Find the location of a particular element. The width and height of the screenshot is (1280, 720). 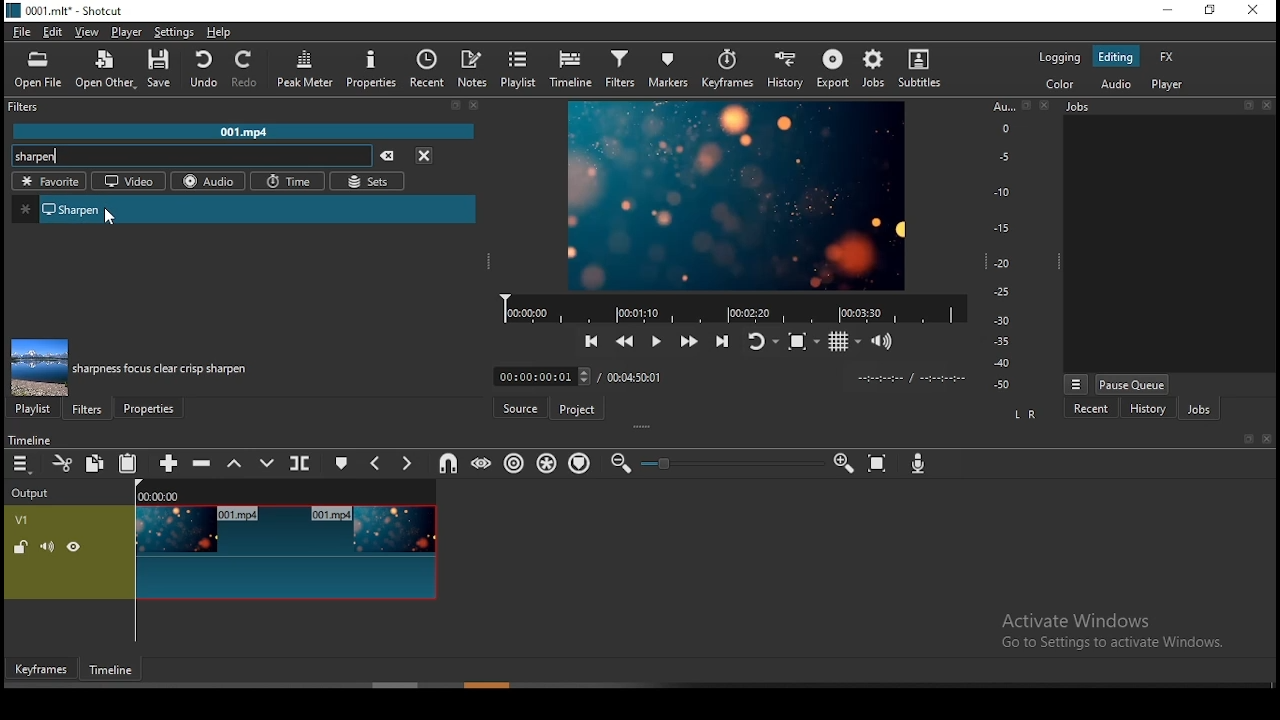

sets is located at coordinates (370, 182).